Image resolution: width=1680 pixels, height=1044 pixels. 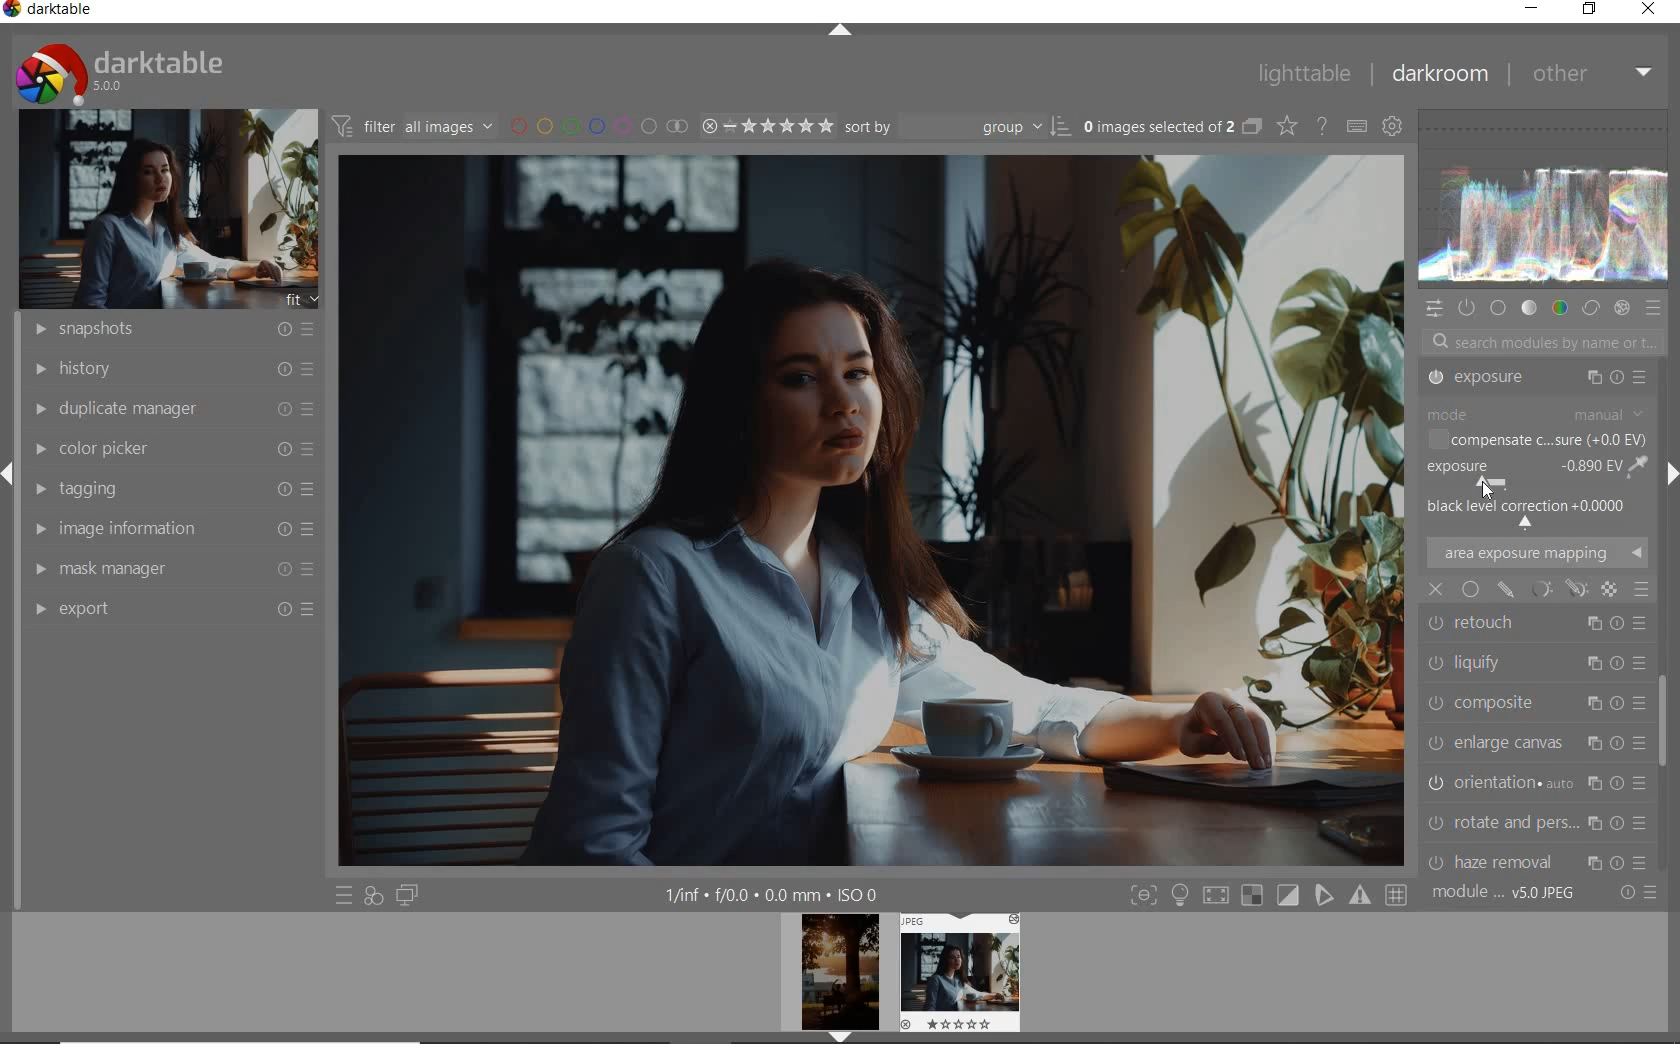 What do you see at coordinates (175, 609) in the screenshot?
I see `EXPORT` at bounding box center [175, 609].